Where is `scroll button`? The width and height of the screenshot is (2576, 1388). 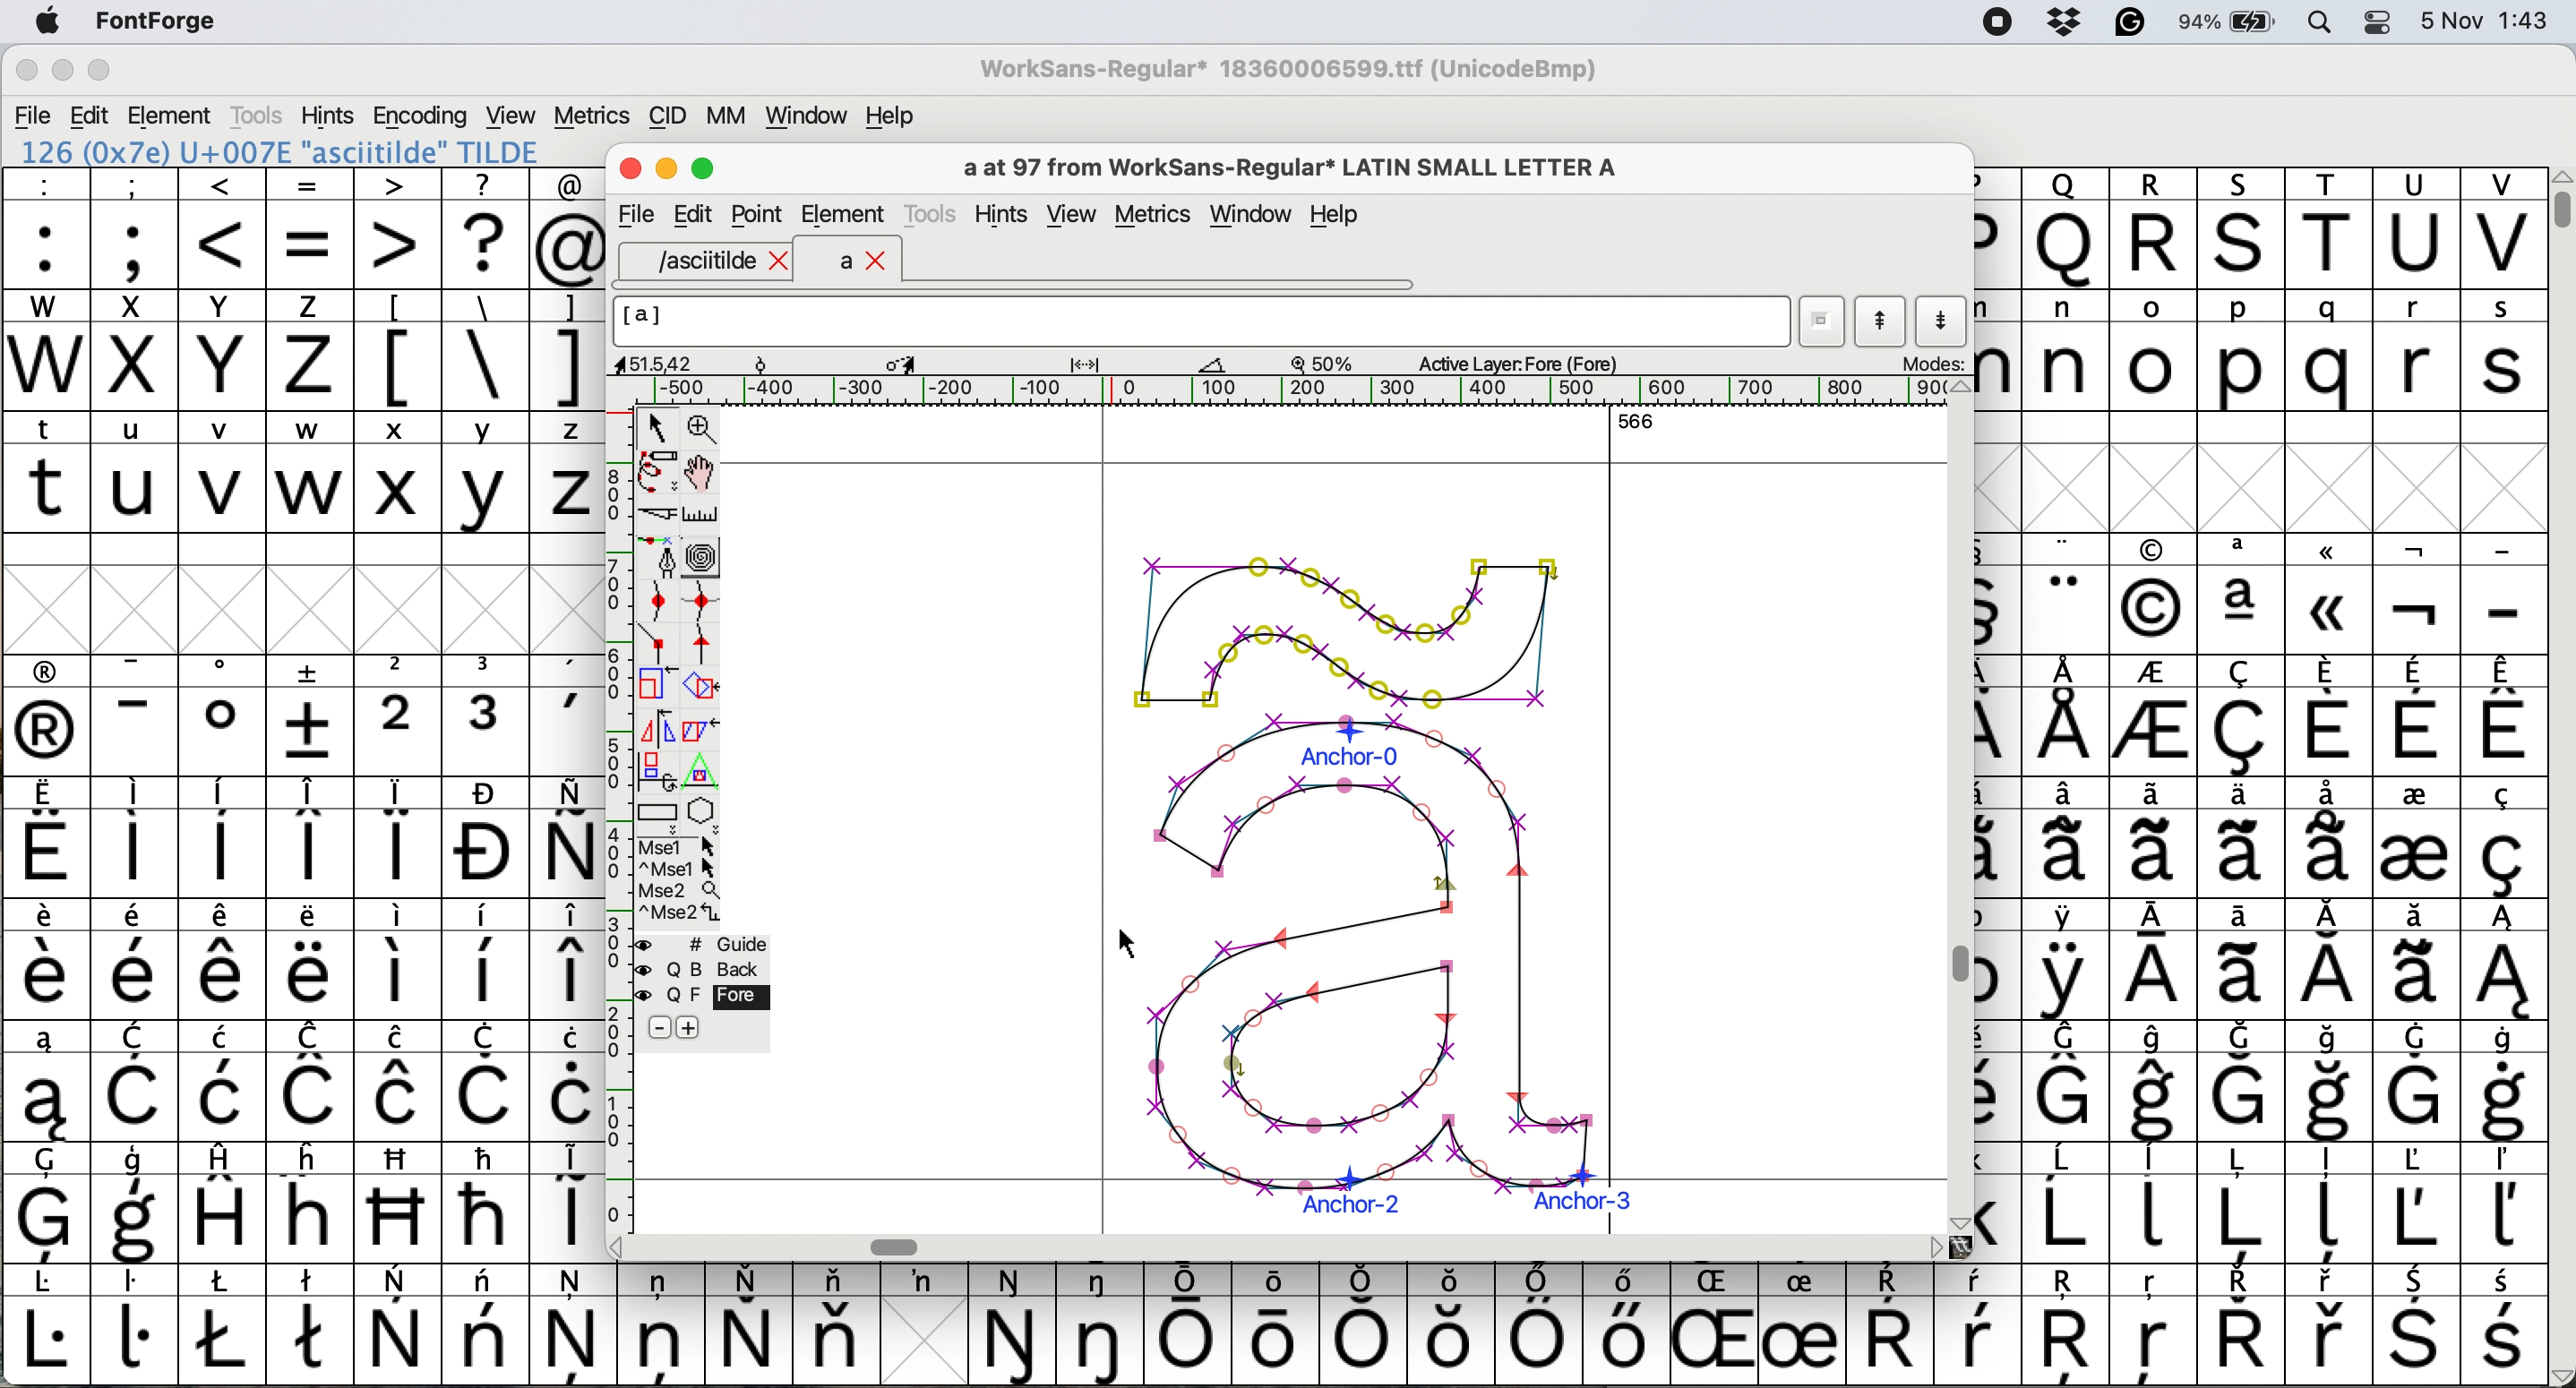 scroll button is located at coordinates (1960, 388).